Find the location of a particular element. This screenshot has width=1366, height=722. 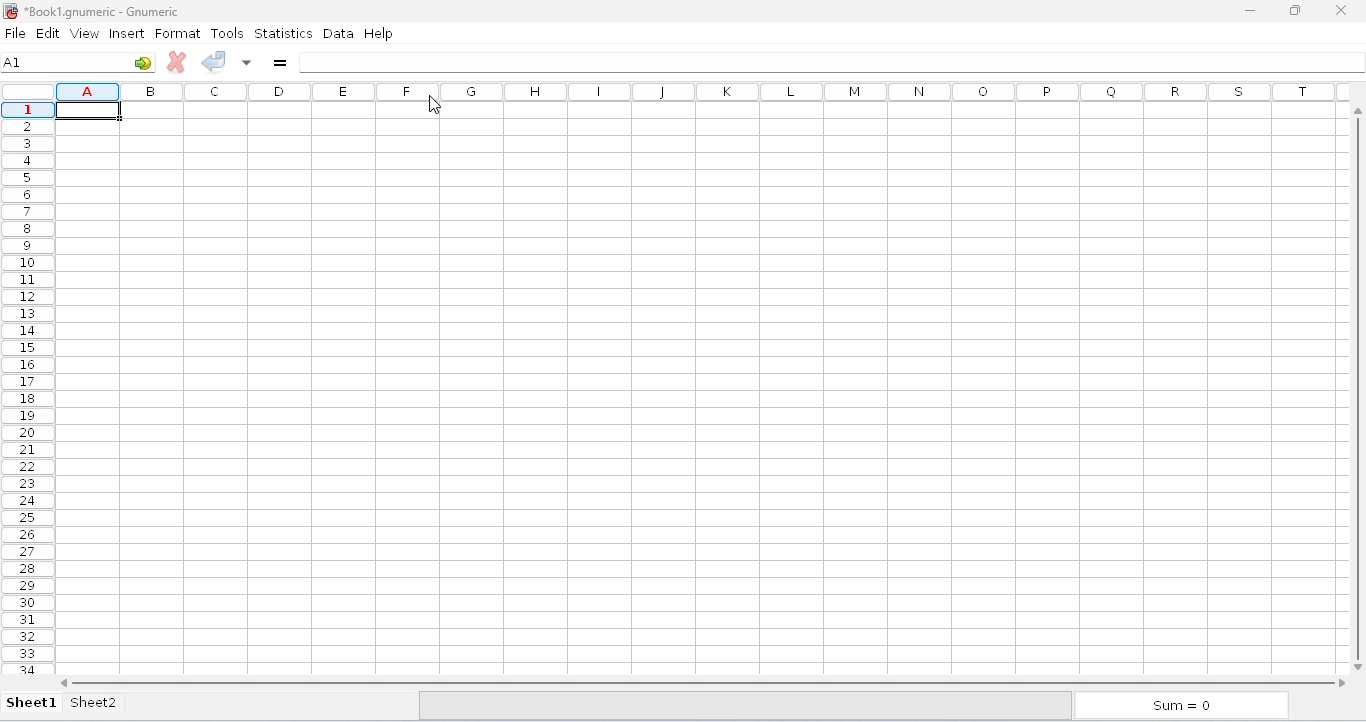

accept changes to multiple cells is located at coordinates (246, 62).